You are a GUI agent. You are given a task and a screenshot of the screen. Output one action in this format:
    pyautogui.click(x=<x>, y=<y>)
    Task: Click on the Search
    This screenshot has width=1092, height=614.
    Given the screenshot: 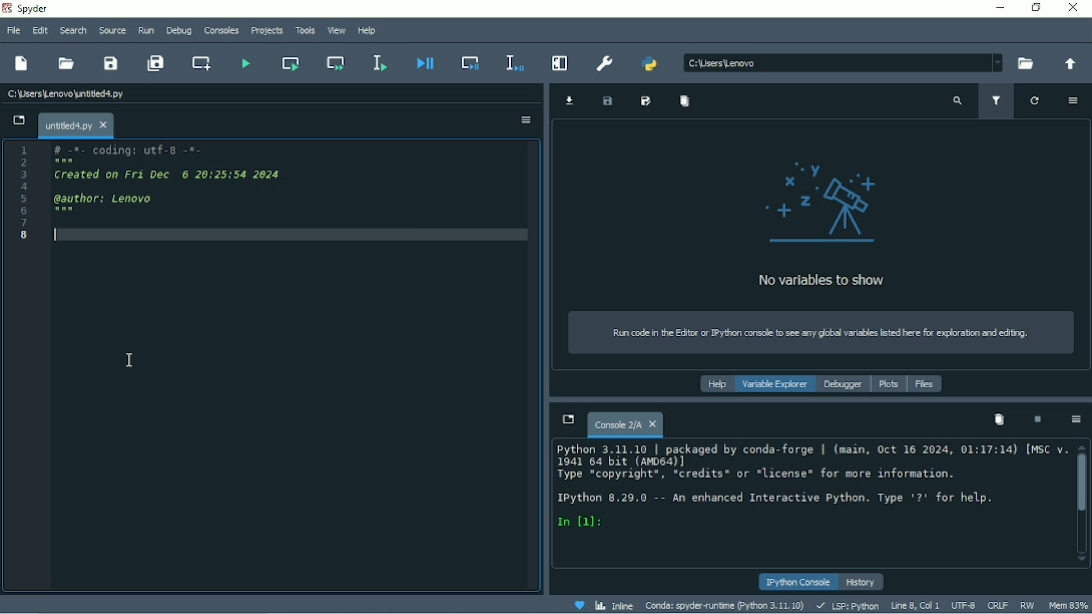 What is the action you would take?
    pyautogui.click(x=73, y=30)
    